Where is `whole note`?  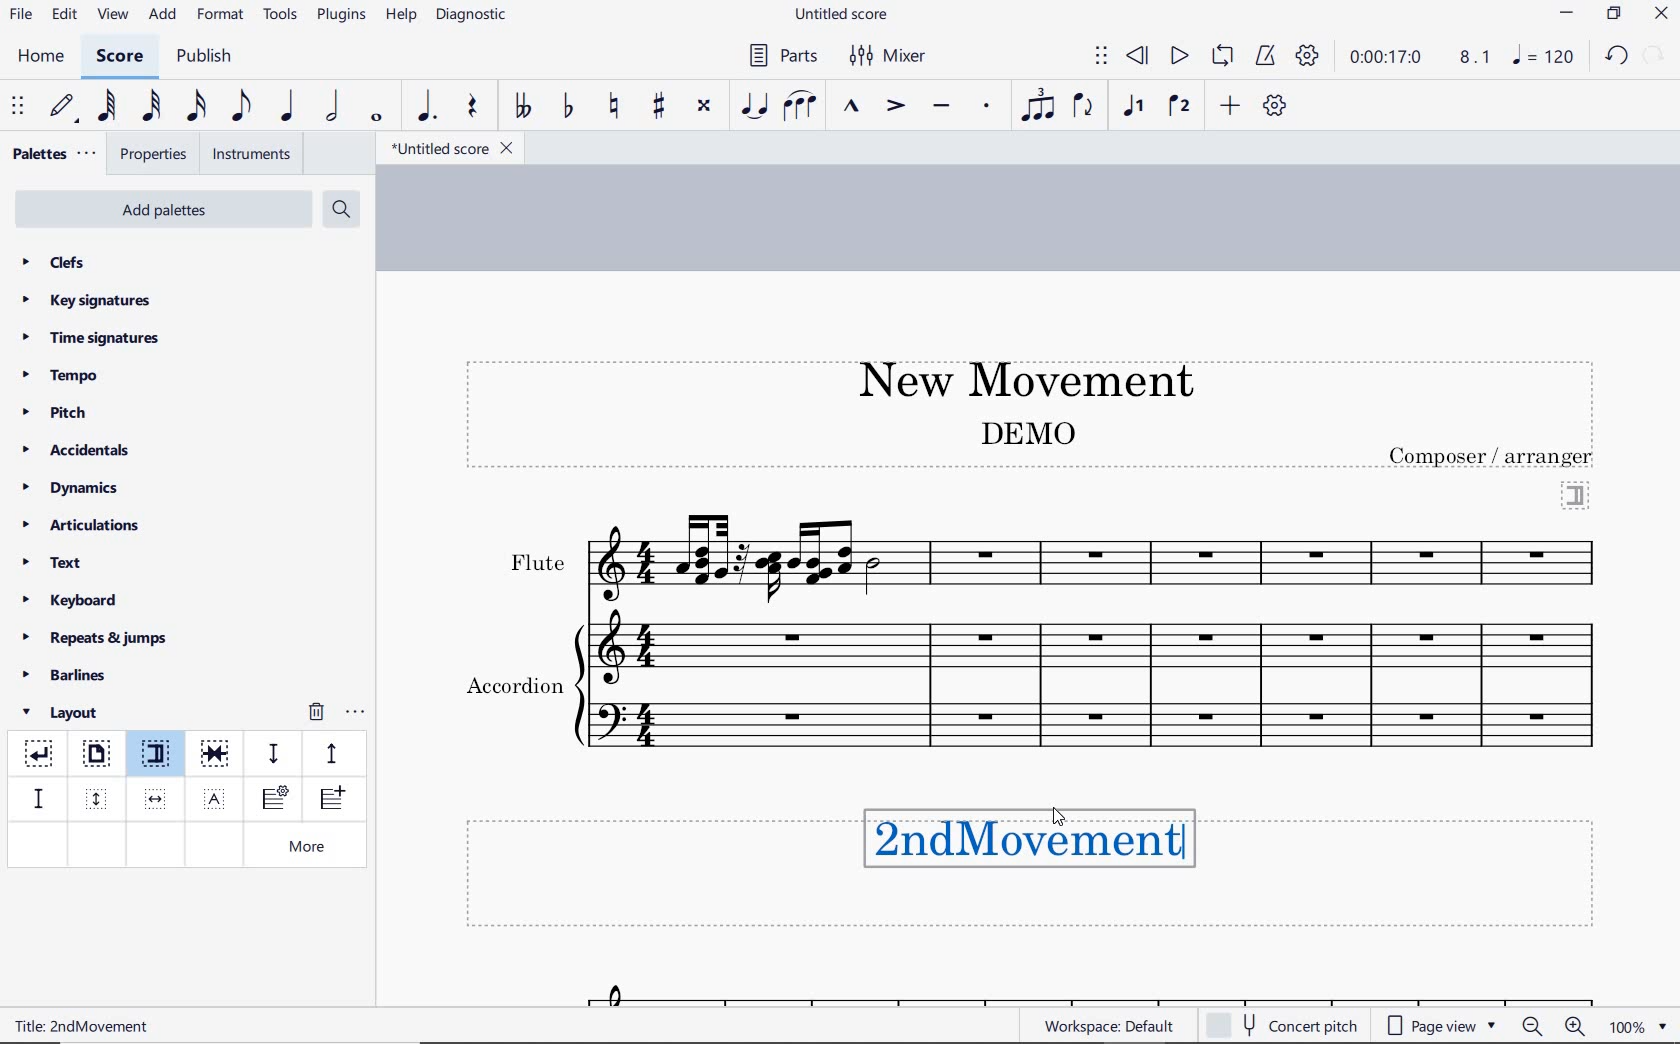
whole note is located at coordinates (378, 117).